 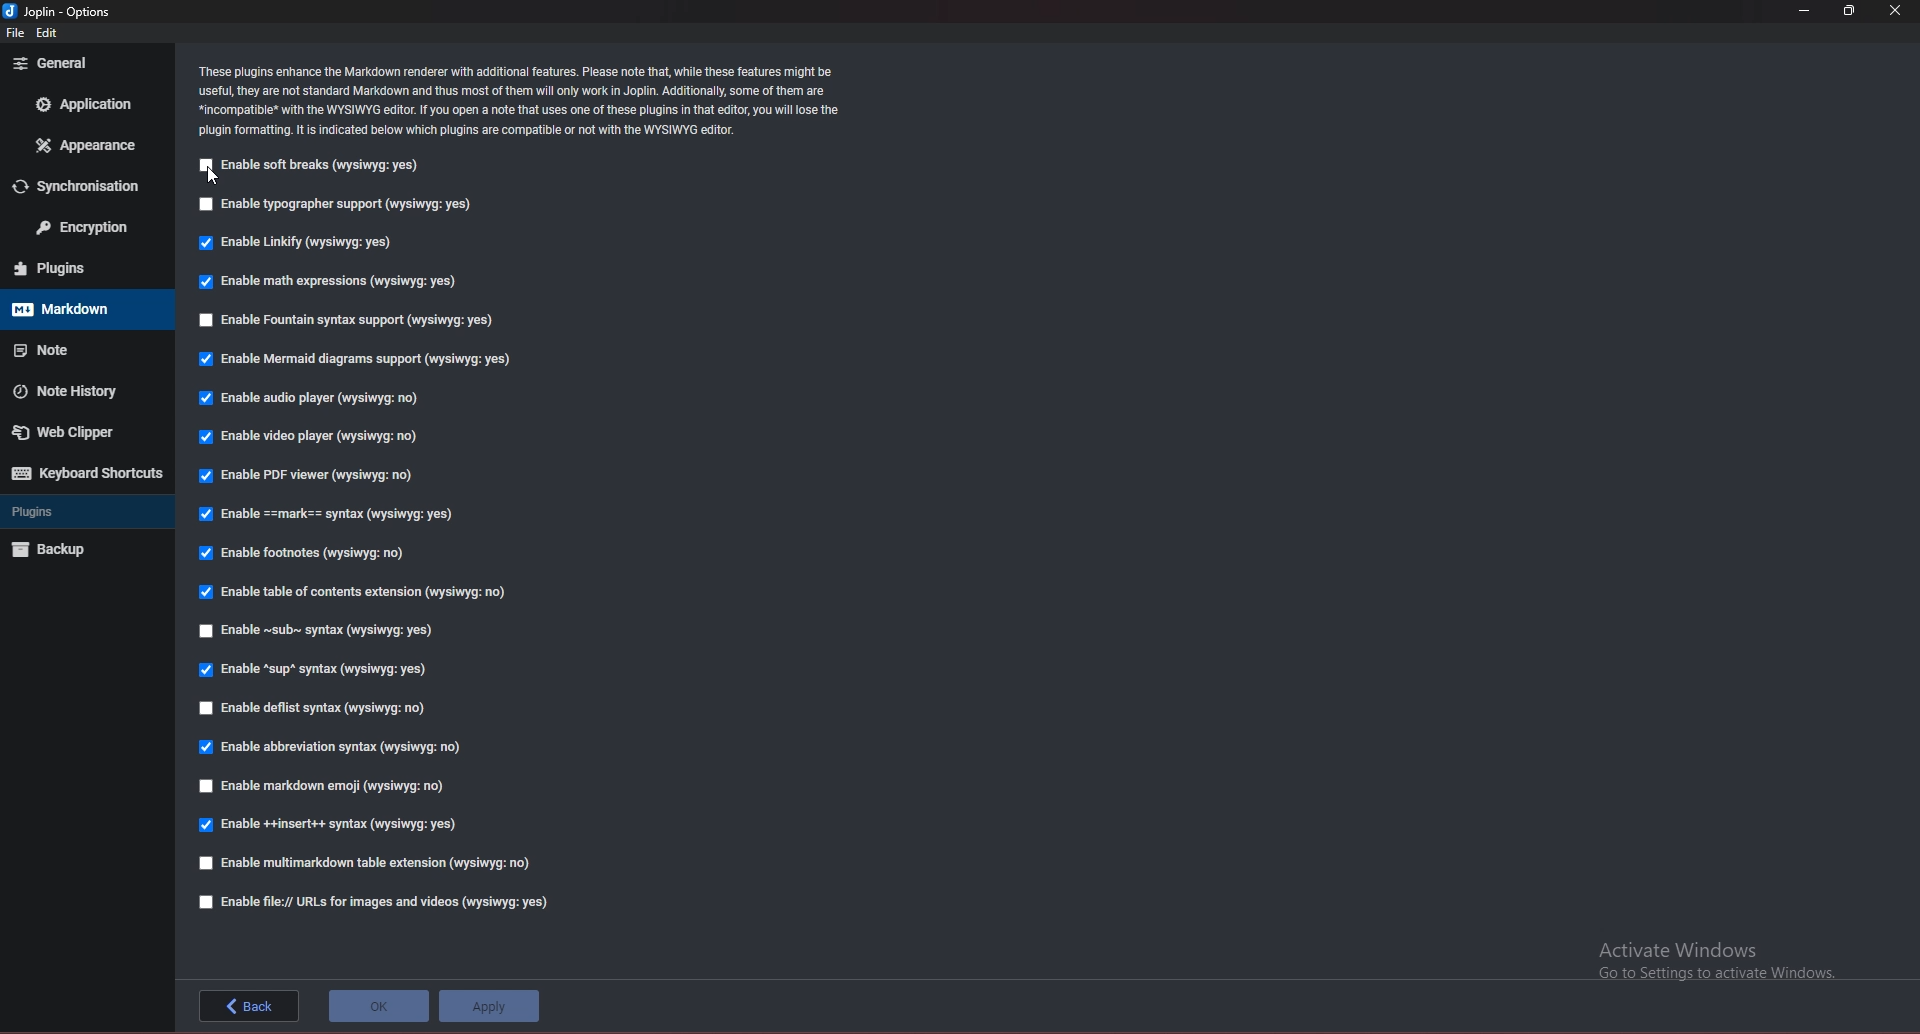 I want to click on minimize, so click(x=1808, y=11).